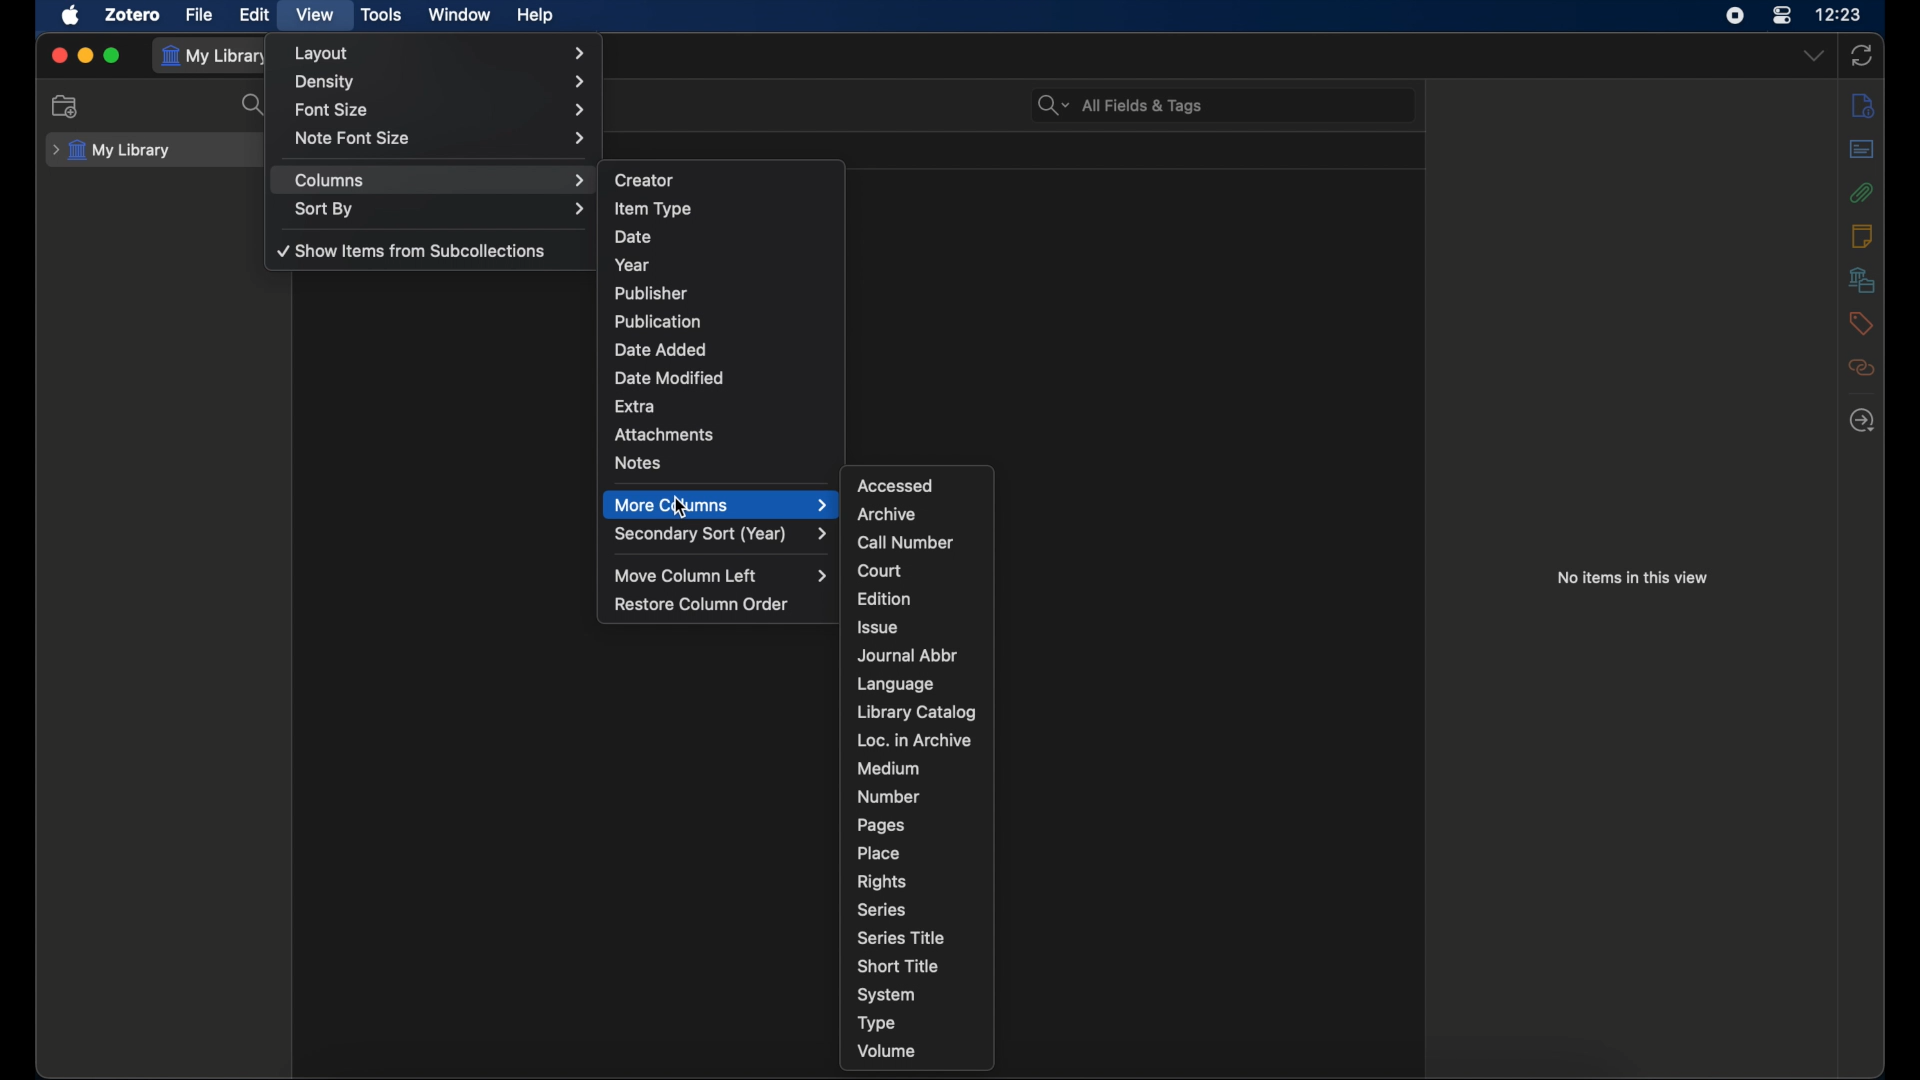 This screenshot has height=1080, width=1920. What do you see at coordinates (887, 769) in the screenshot?
I see `medium` at bounding box center [887, 769].